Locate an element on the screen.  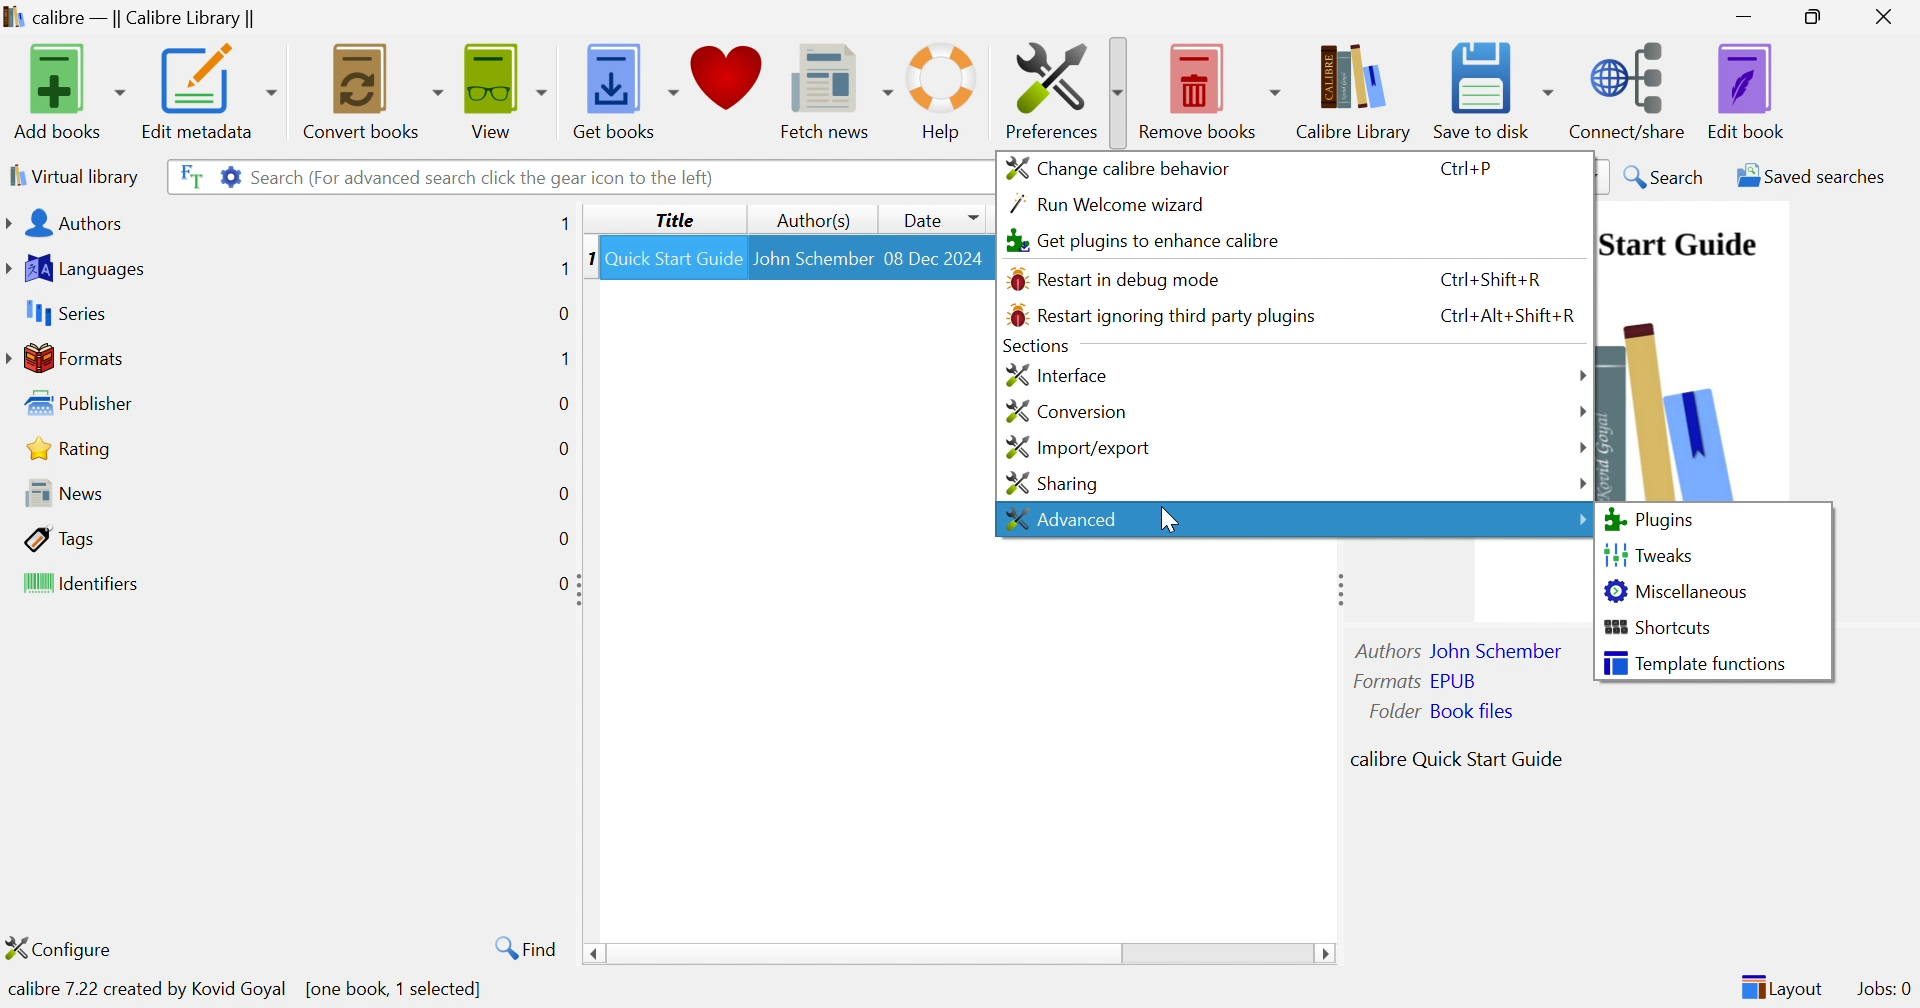
Drop Down is located at coordinates (1582, 413).